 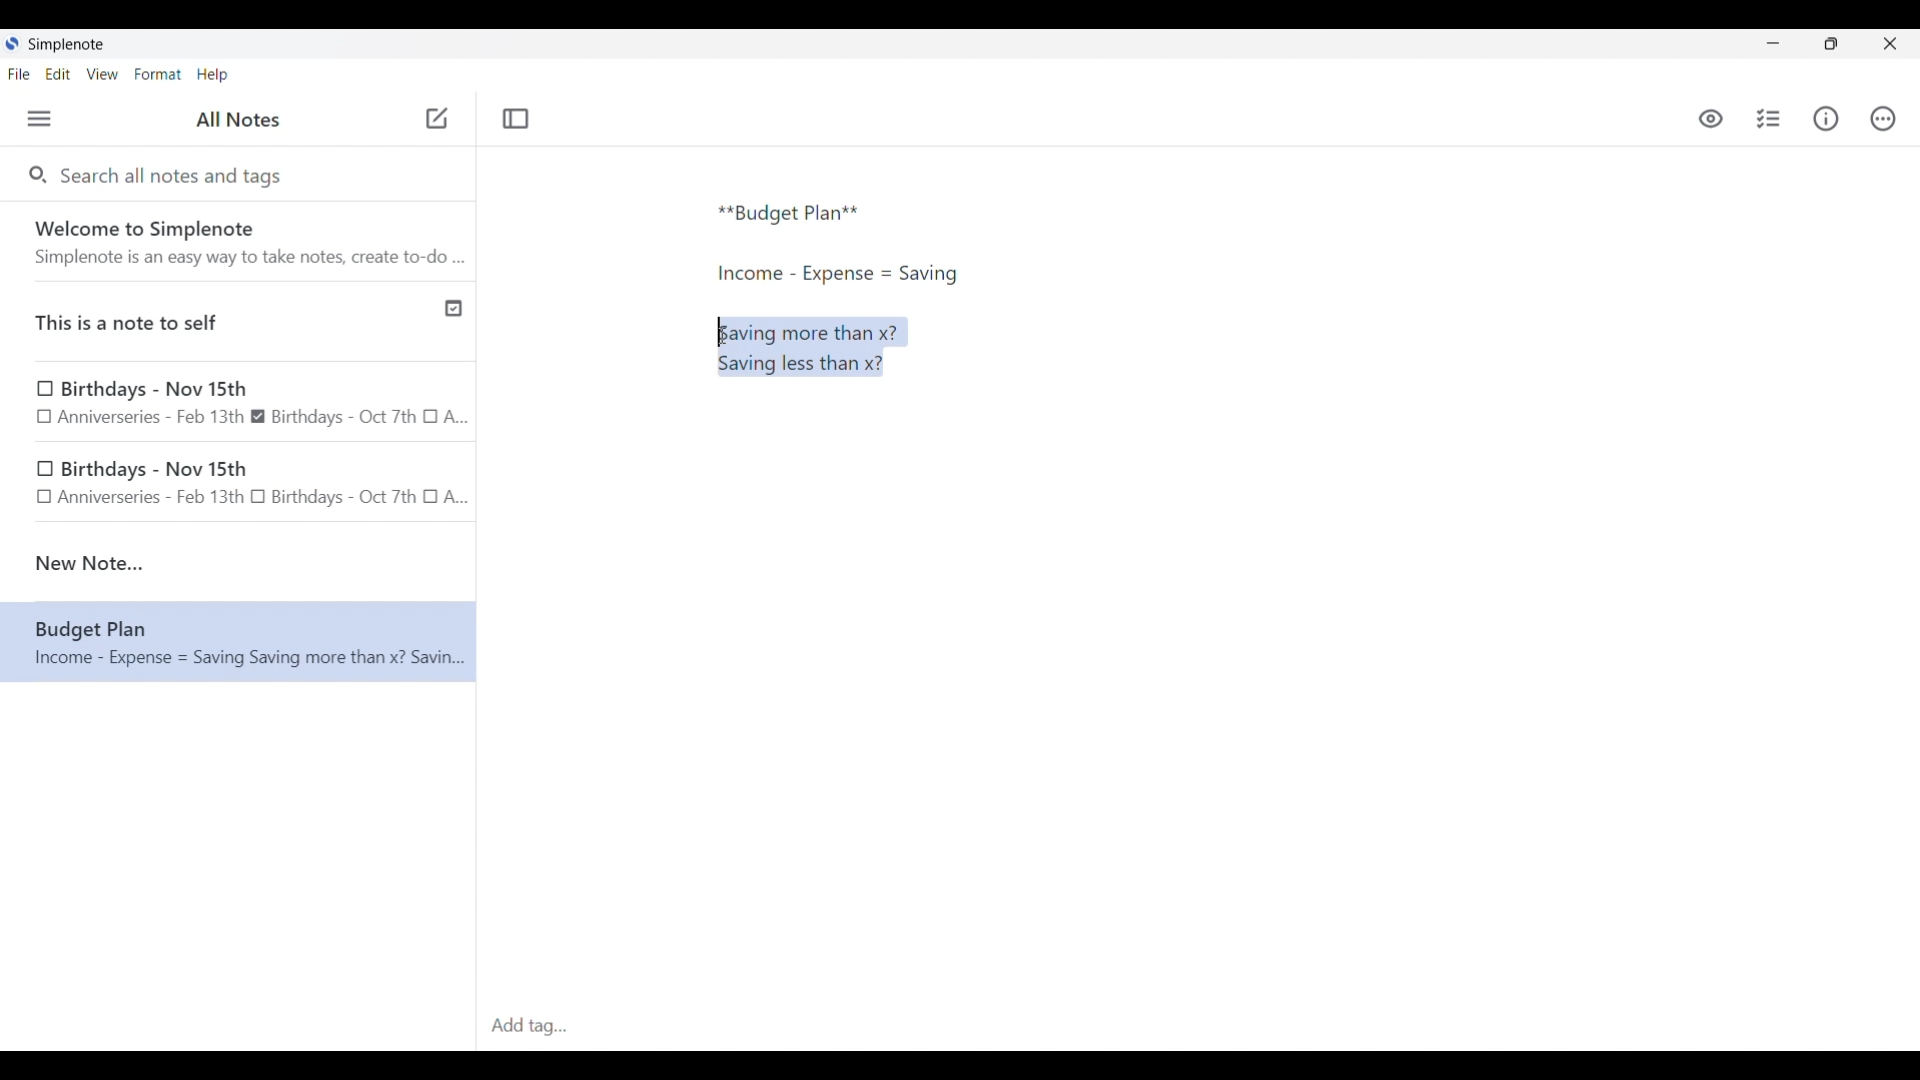 I want to click on Toggle focus mode, so click(x=515, y=119).